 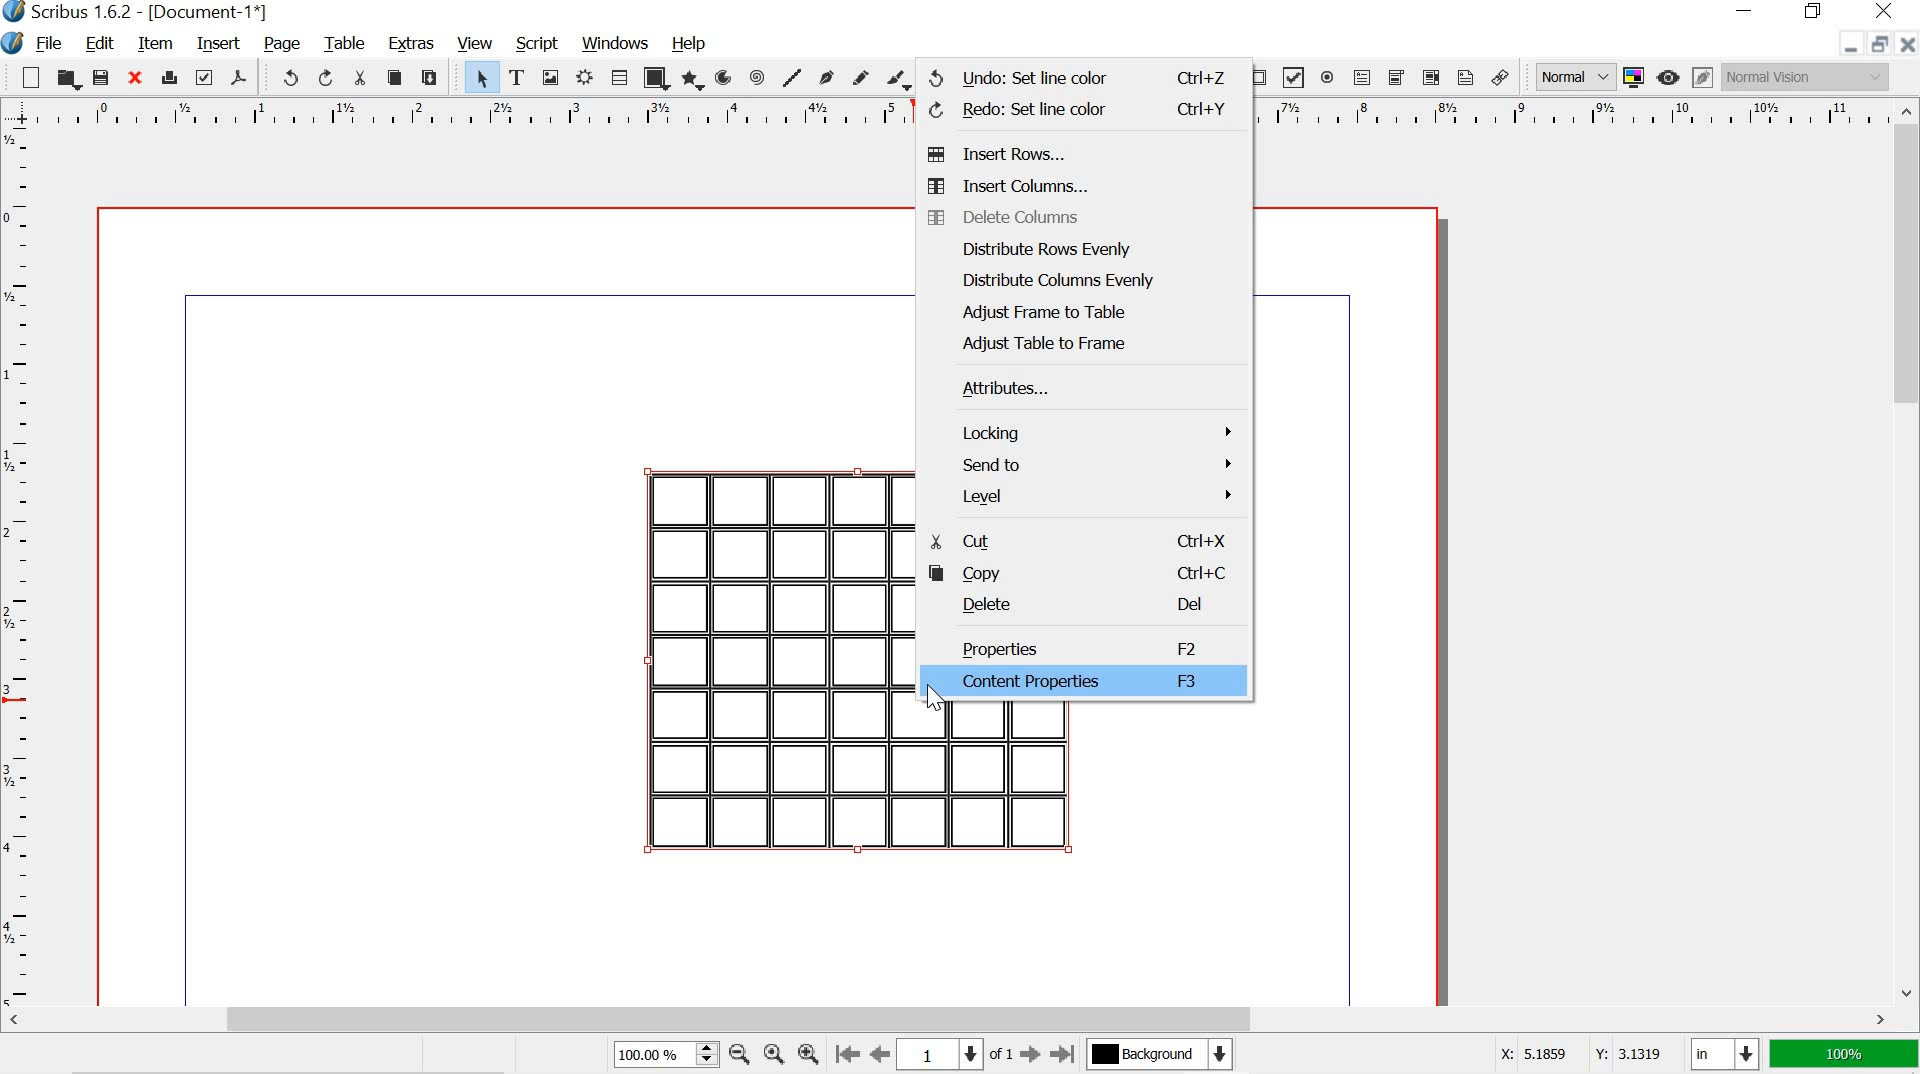 I want to click on edit, so click(x=101, y=44).